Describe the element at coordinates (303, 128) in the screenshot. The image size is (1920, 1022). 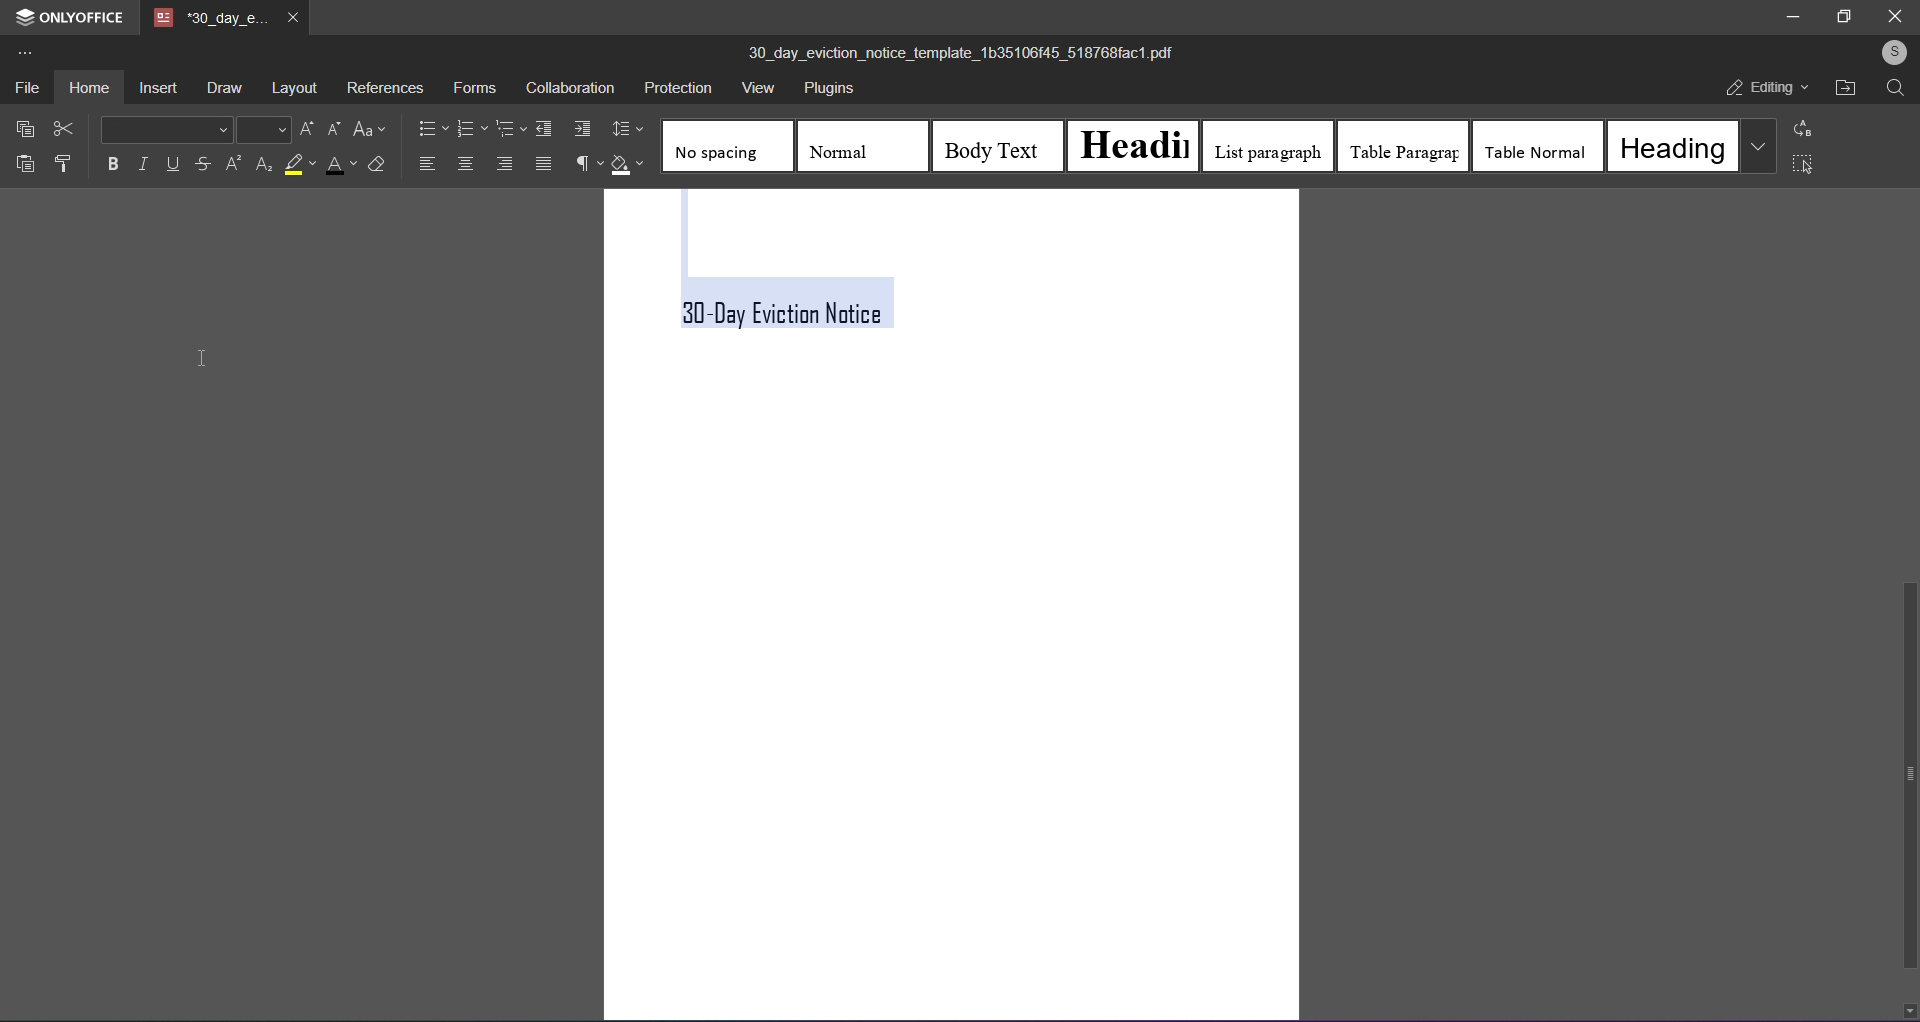
I see `increase font size` at that location.